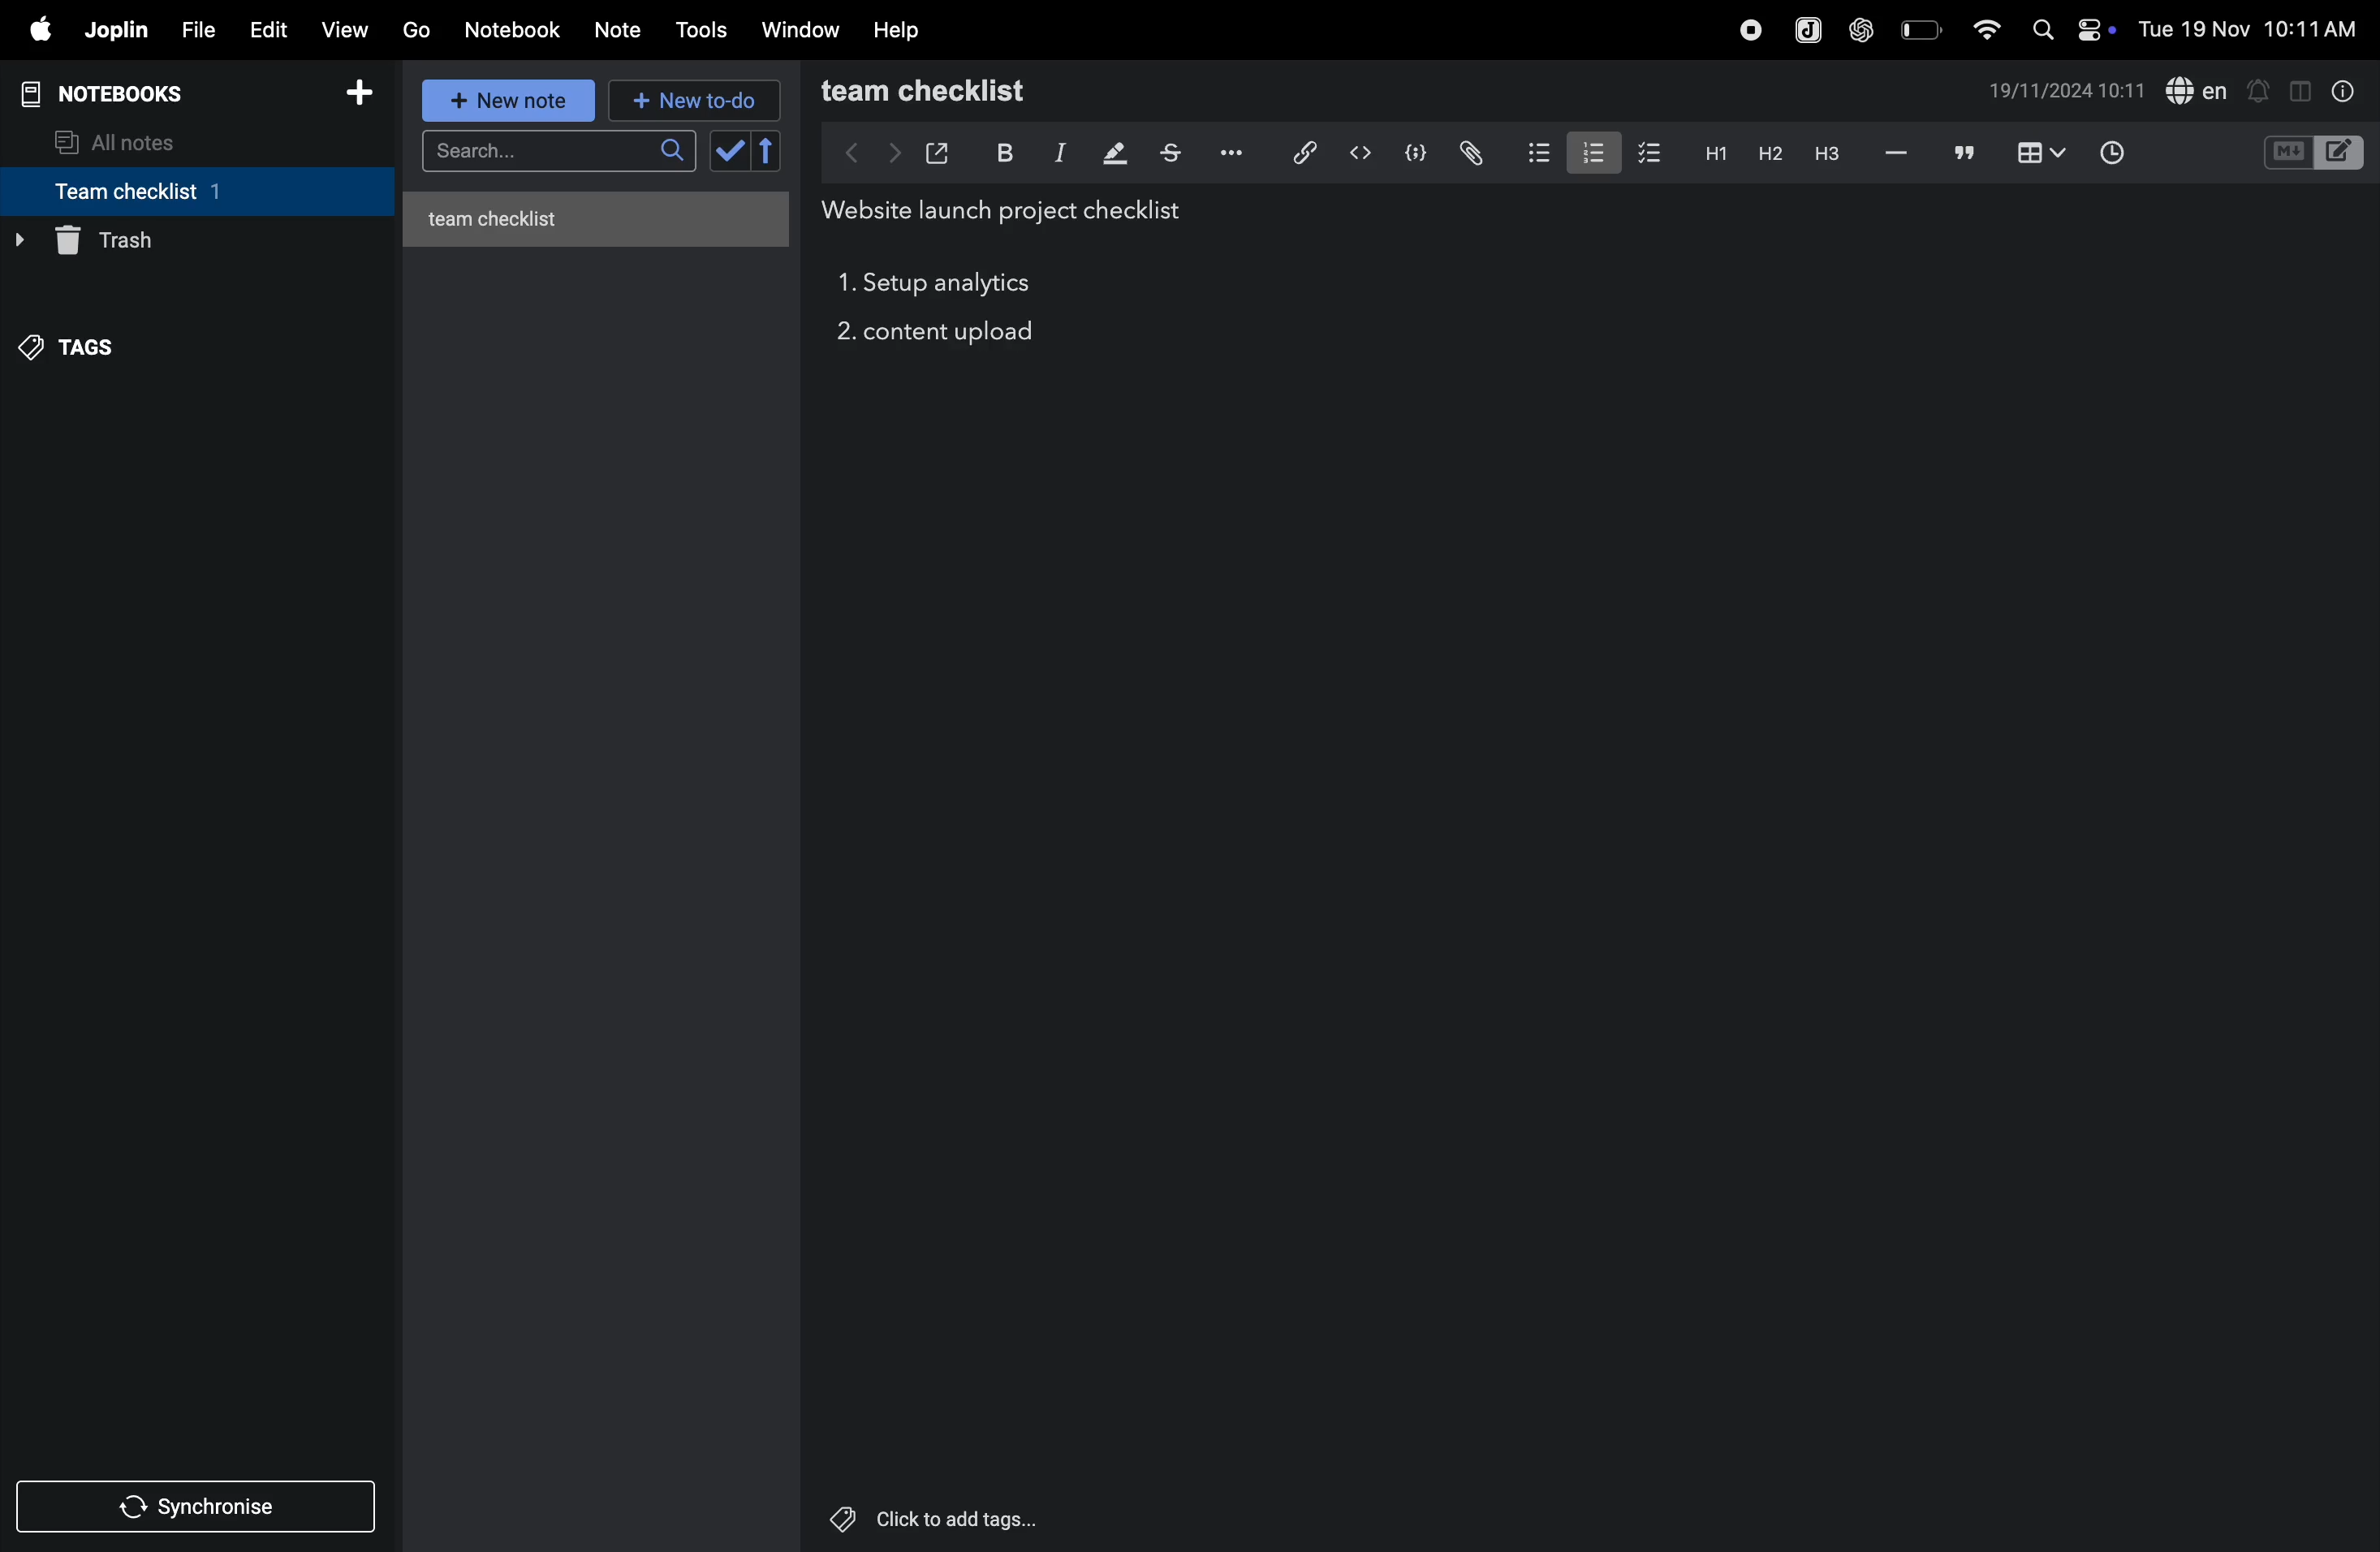  Describe the element at coordinates (1534, 152) in the screenshot. I see `bullet list` at that location.